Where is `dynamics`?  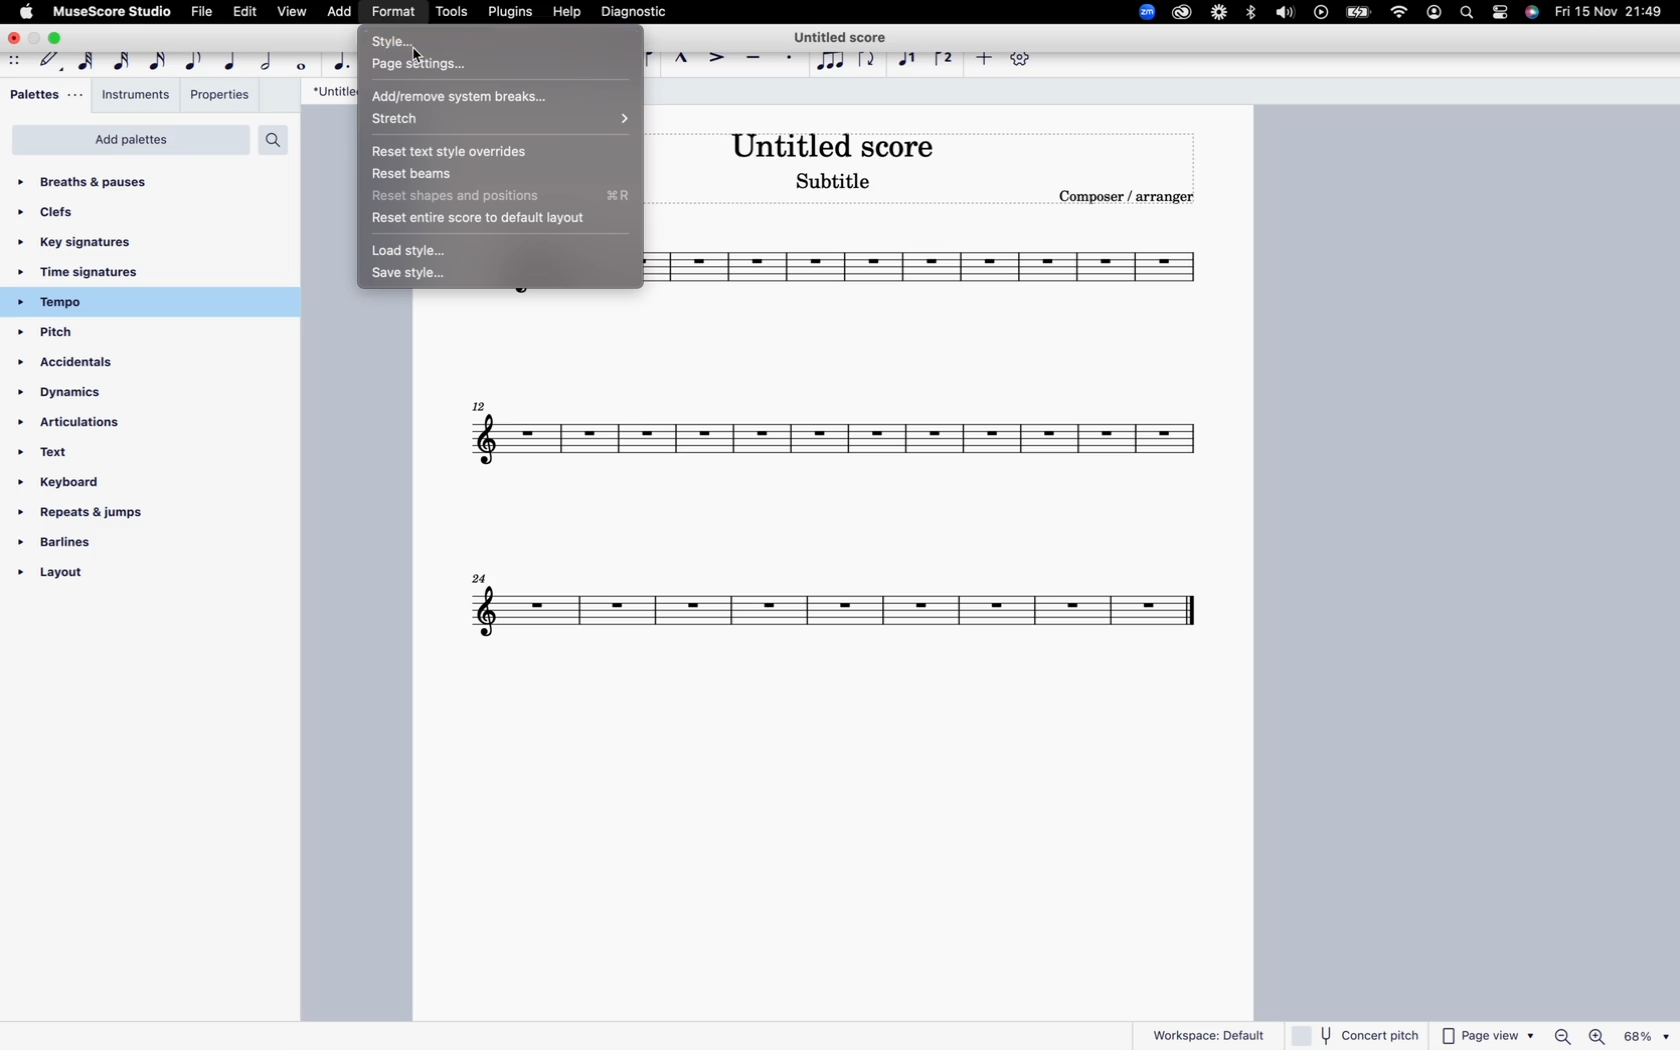
dynamics is located at coordinates (89, 398).